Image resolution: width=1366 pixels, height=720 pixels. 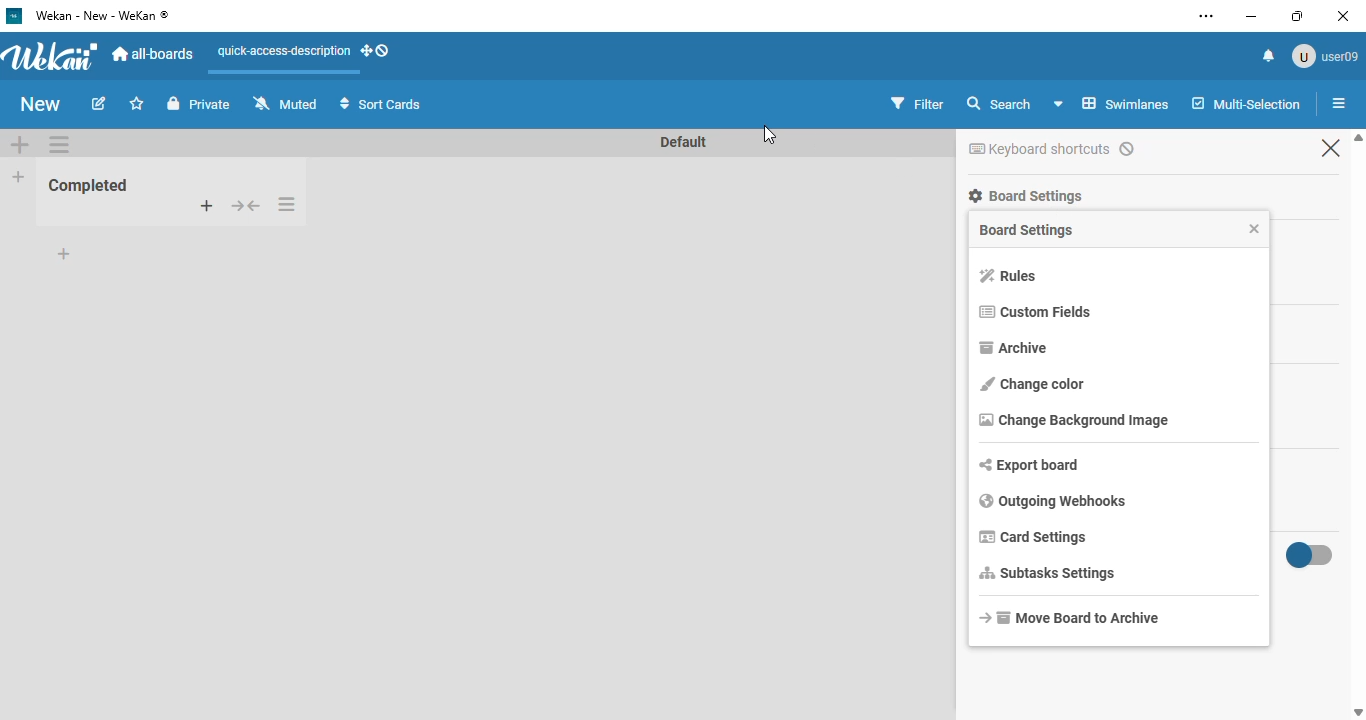 I want to click on add list, so click(x=19, y=177).